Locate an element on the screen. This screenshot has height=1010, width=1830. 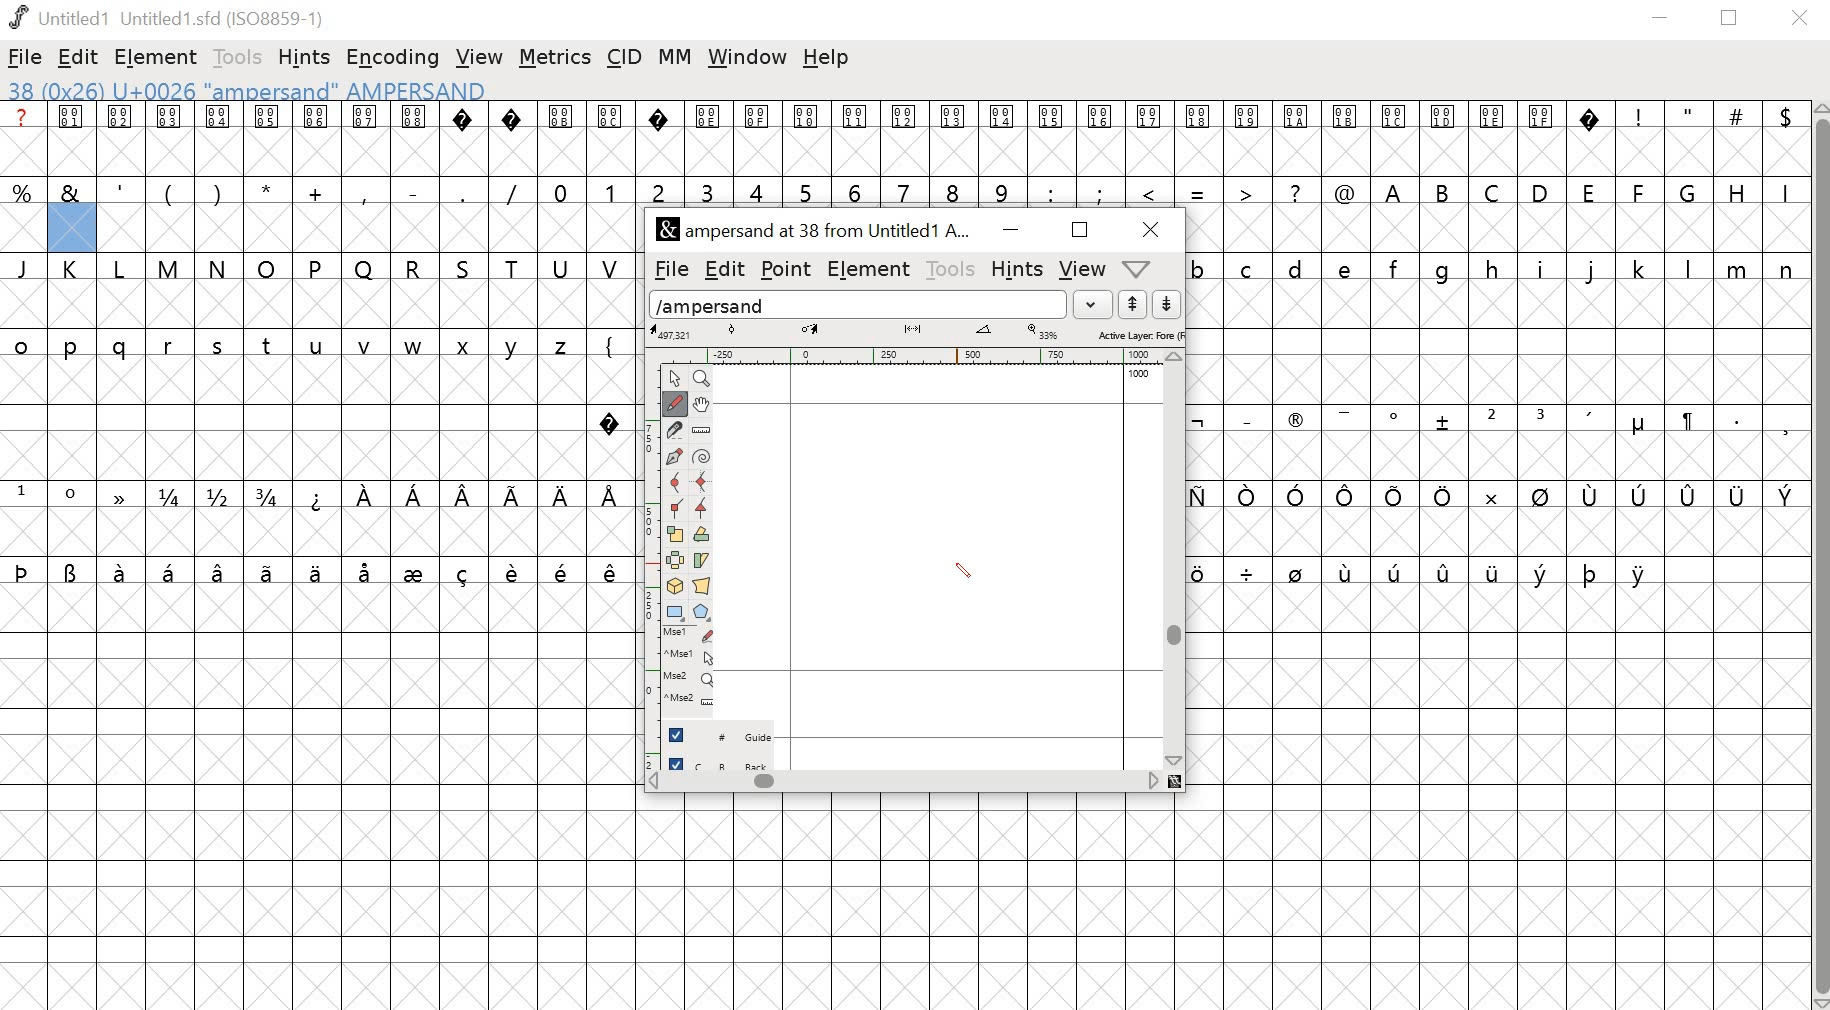
HINTS is located at coordinates (1016, 271).